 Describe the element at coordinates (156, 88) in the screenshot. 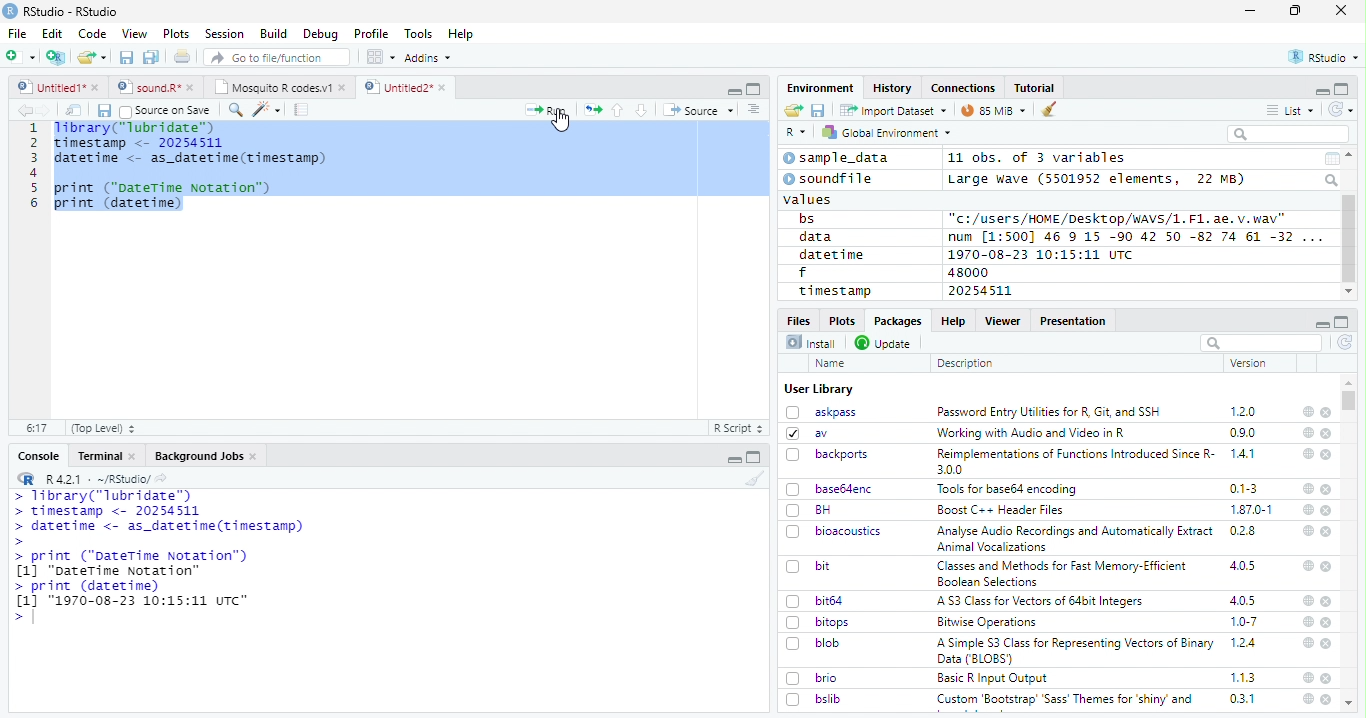

I see `sound.R*` at that location.